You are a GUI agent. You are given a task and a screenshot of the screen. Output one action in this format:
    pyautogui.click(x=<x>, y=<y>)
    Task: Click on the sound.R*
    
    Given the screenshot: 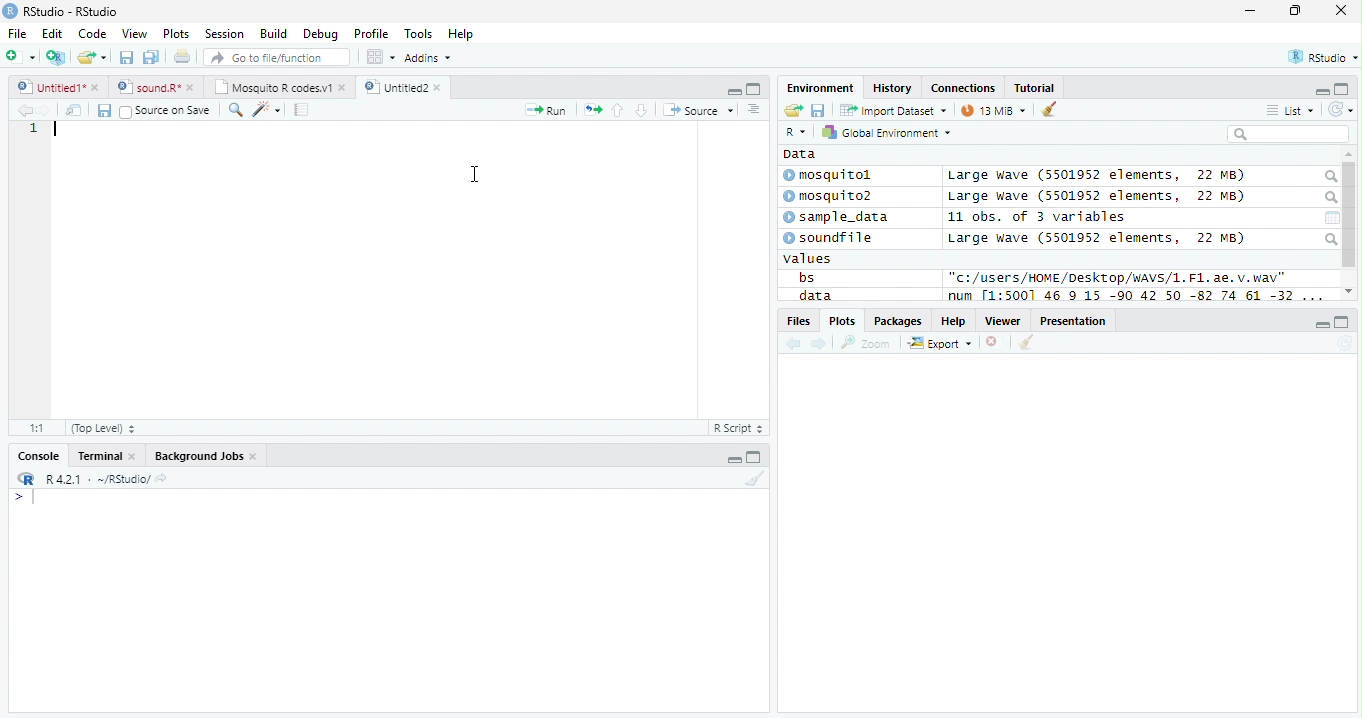 What is the action you would take?
    pyautogui.click(x=153, y=86)
    